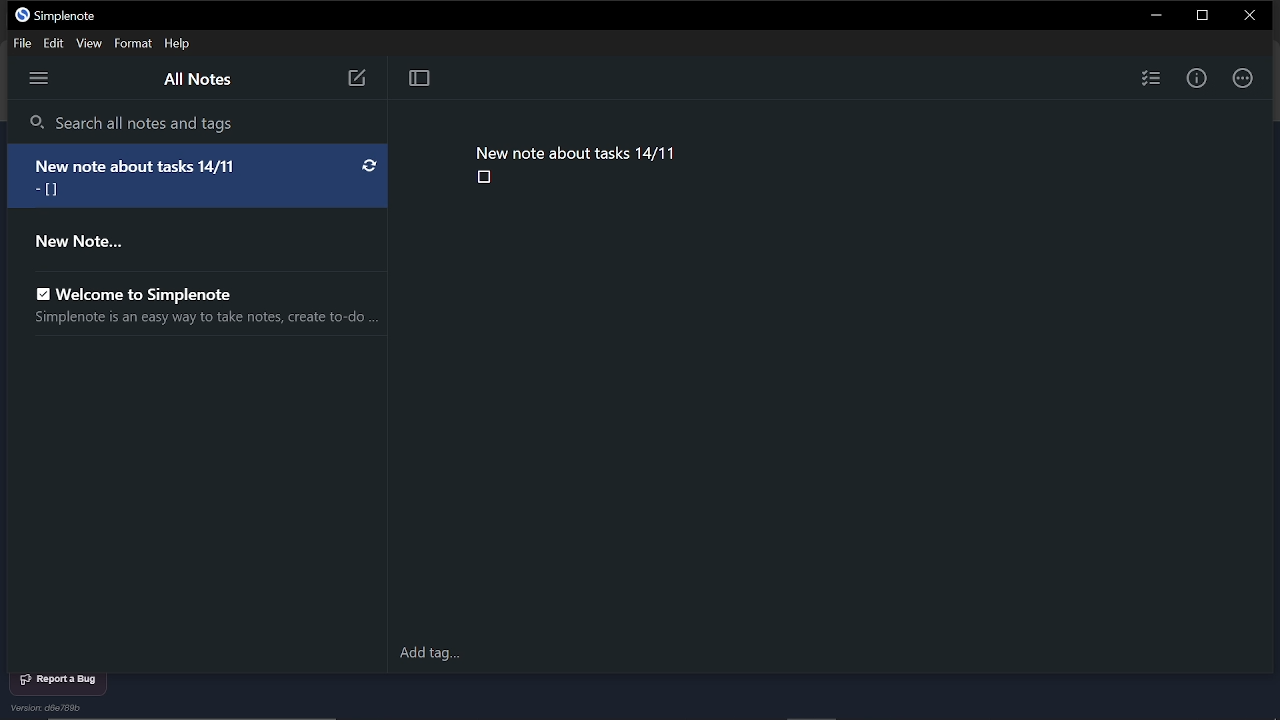  What do you see at coordinates (356, 79) in the screenshot?
I see `New note` at bounding box center [356, 79].